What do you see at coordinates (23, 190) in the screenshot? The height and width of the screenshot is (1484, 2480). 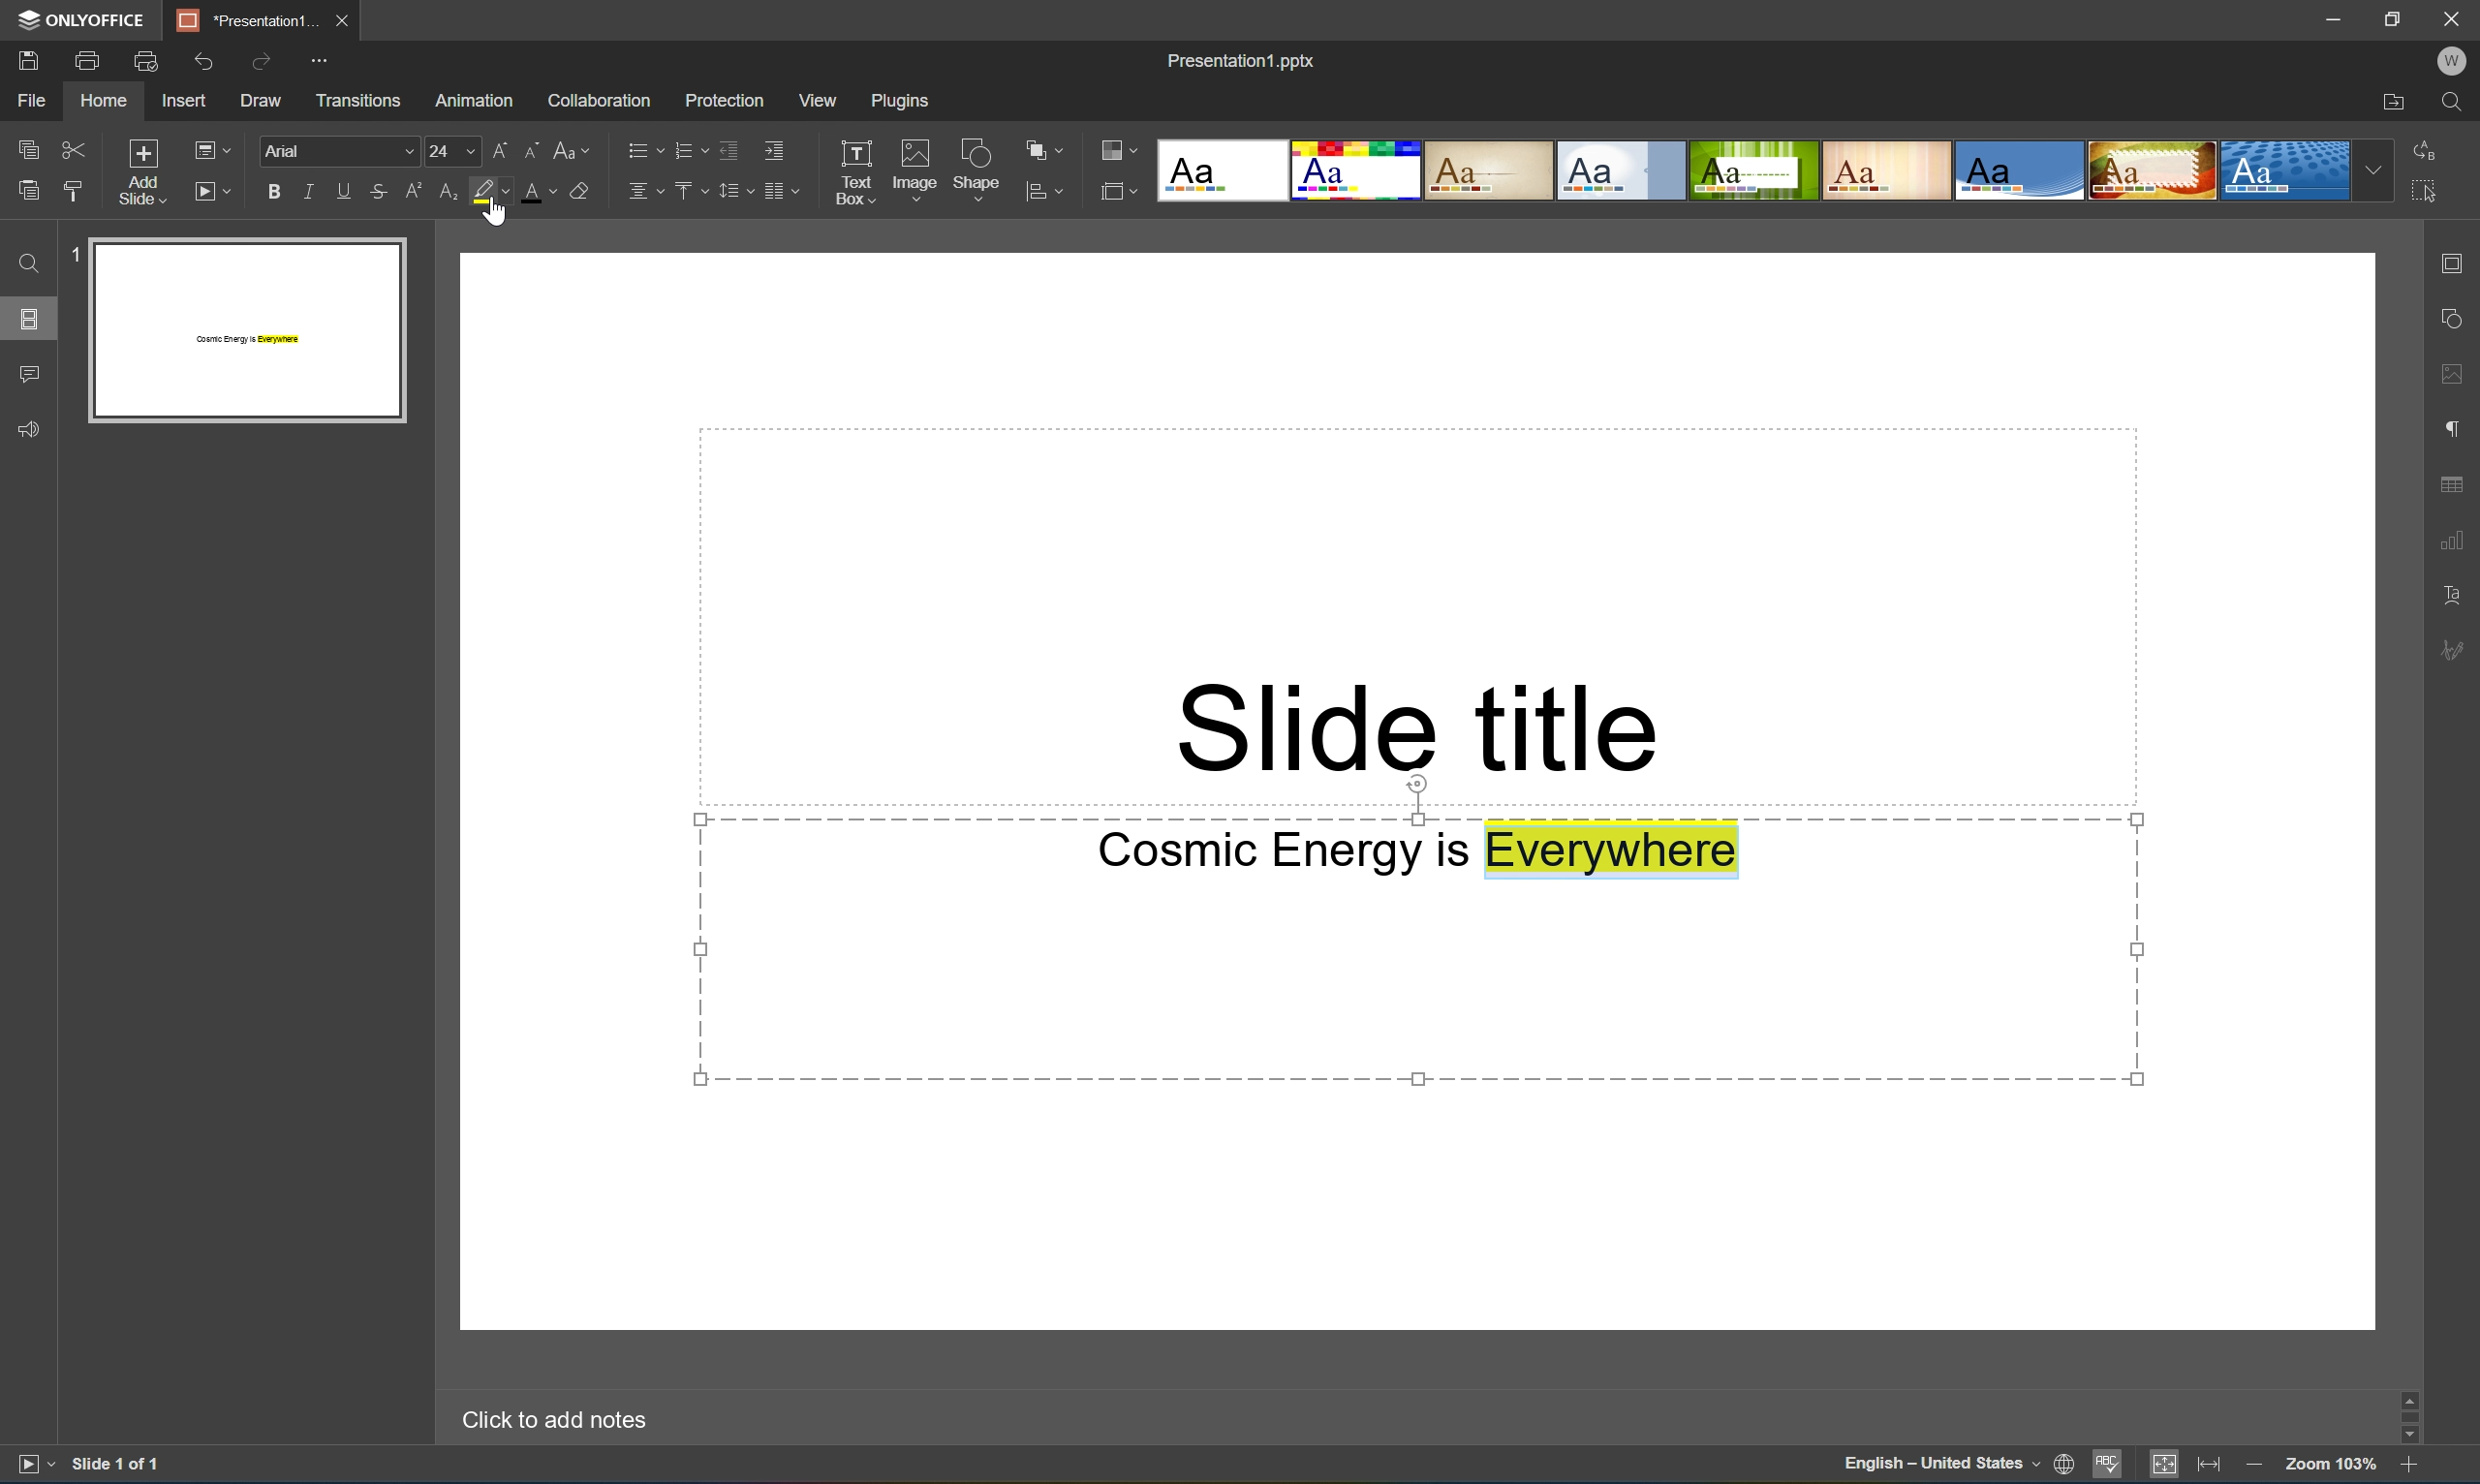 I see `Paste` at bounding box center [23, 190].